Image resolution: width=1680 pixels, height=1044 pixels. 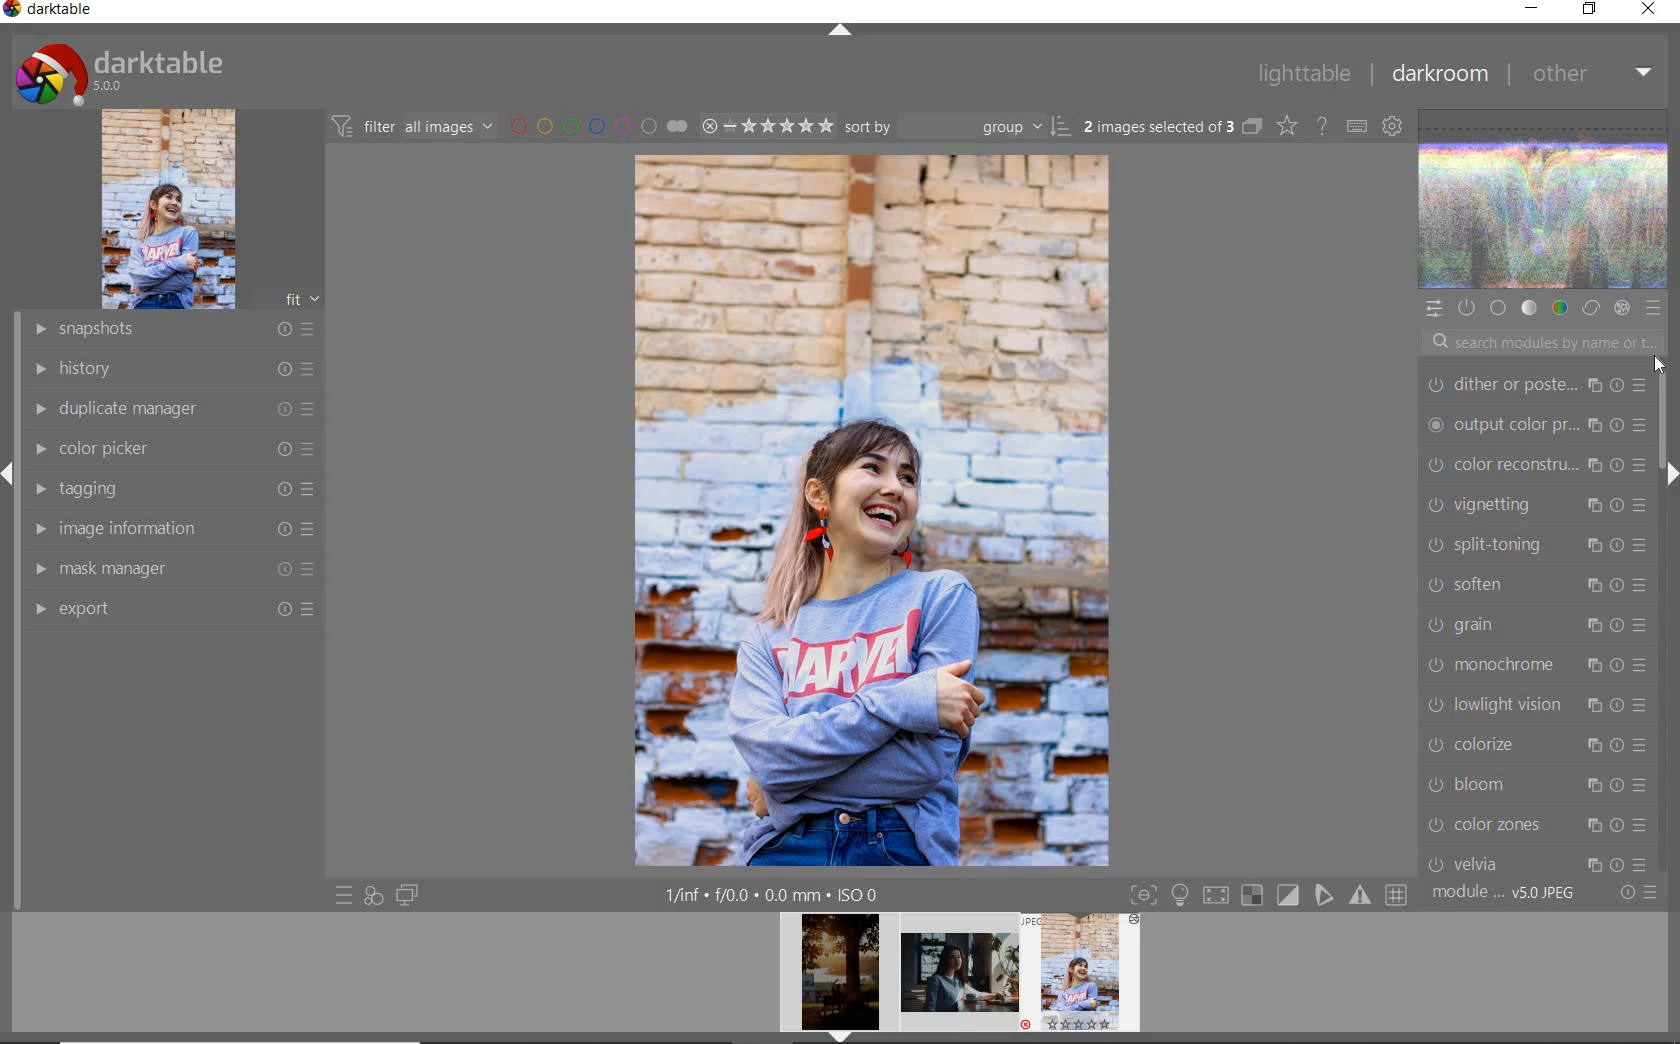 What do you see at coordinates (1545, 201) in the screenshot?
I see `wave form` at bounding box center [1545, 201].